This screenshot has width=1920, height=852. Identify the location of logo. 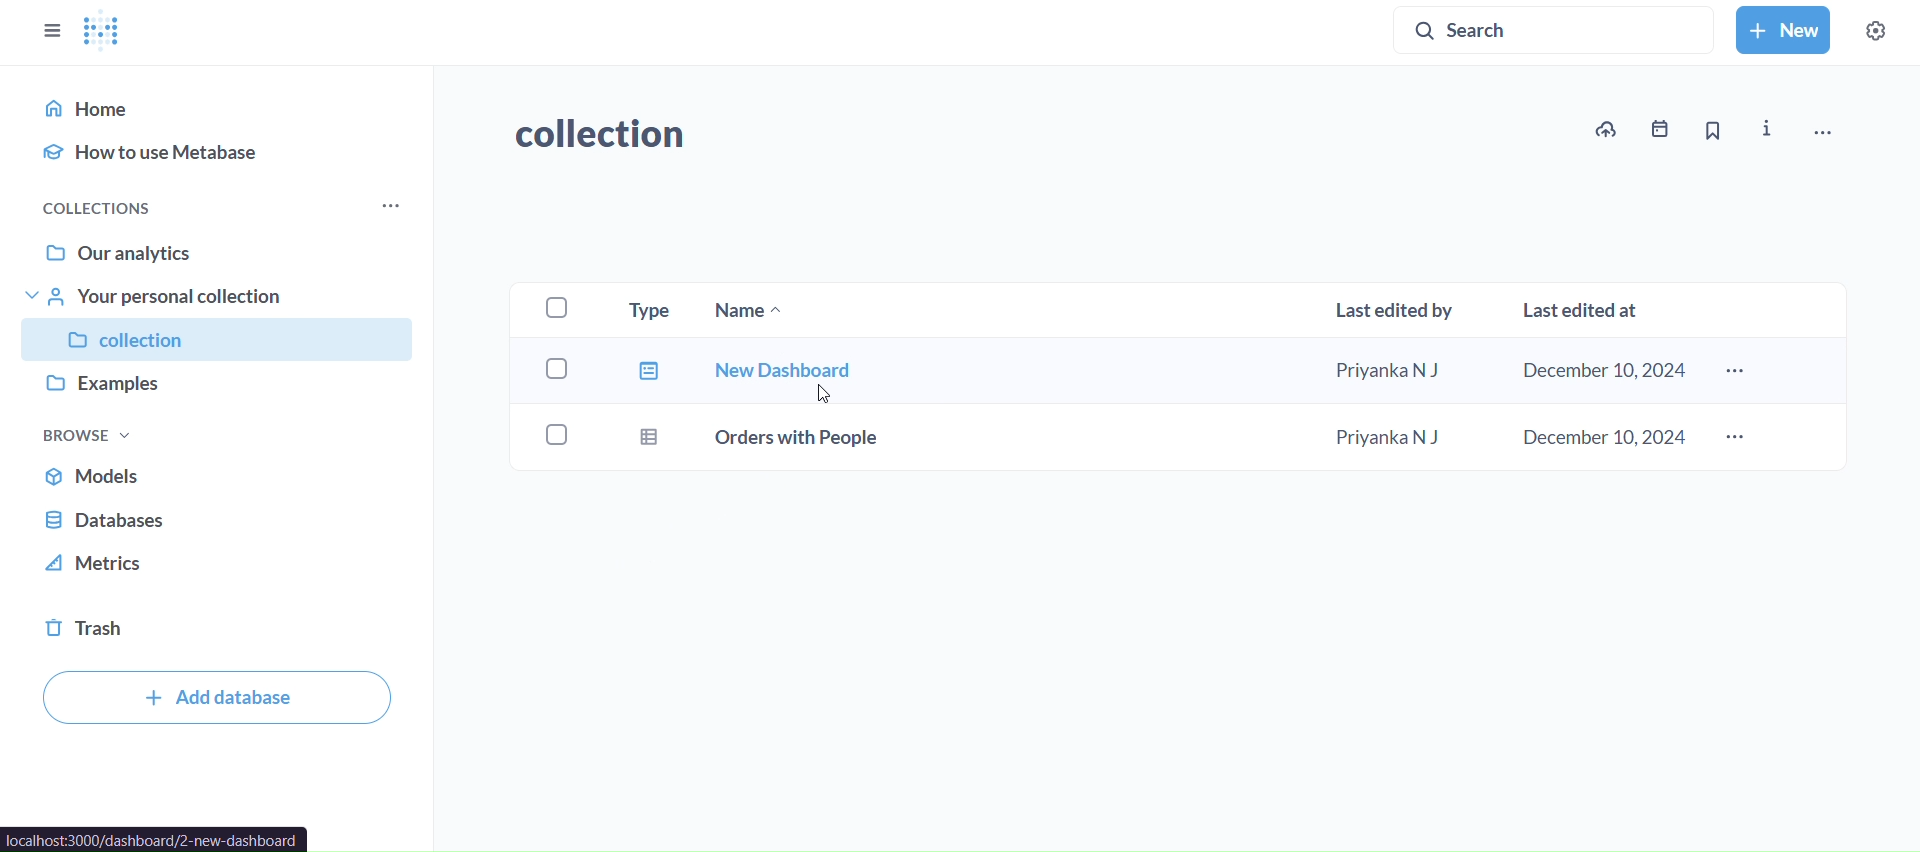
(109, 34).